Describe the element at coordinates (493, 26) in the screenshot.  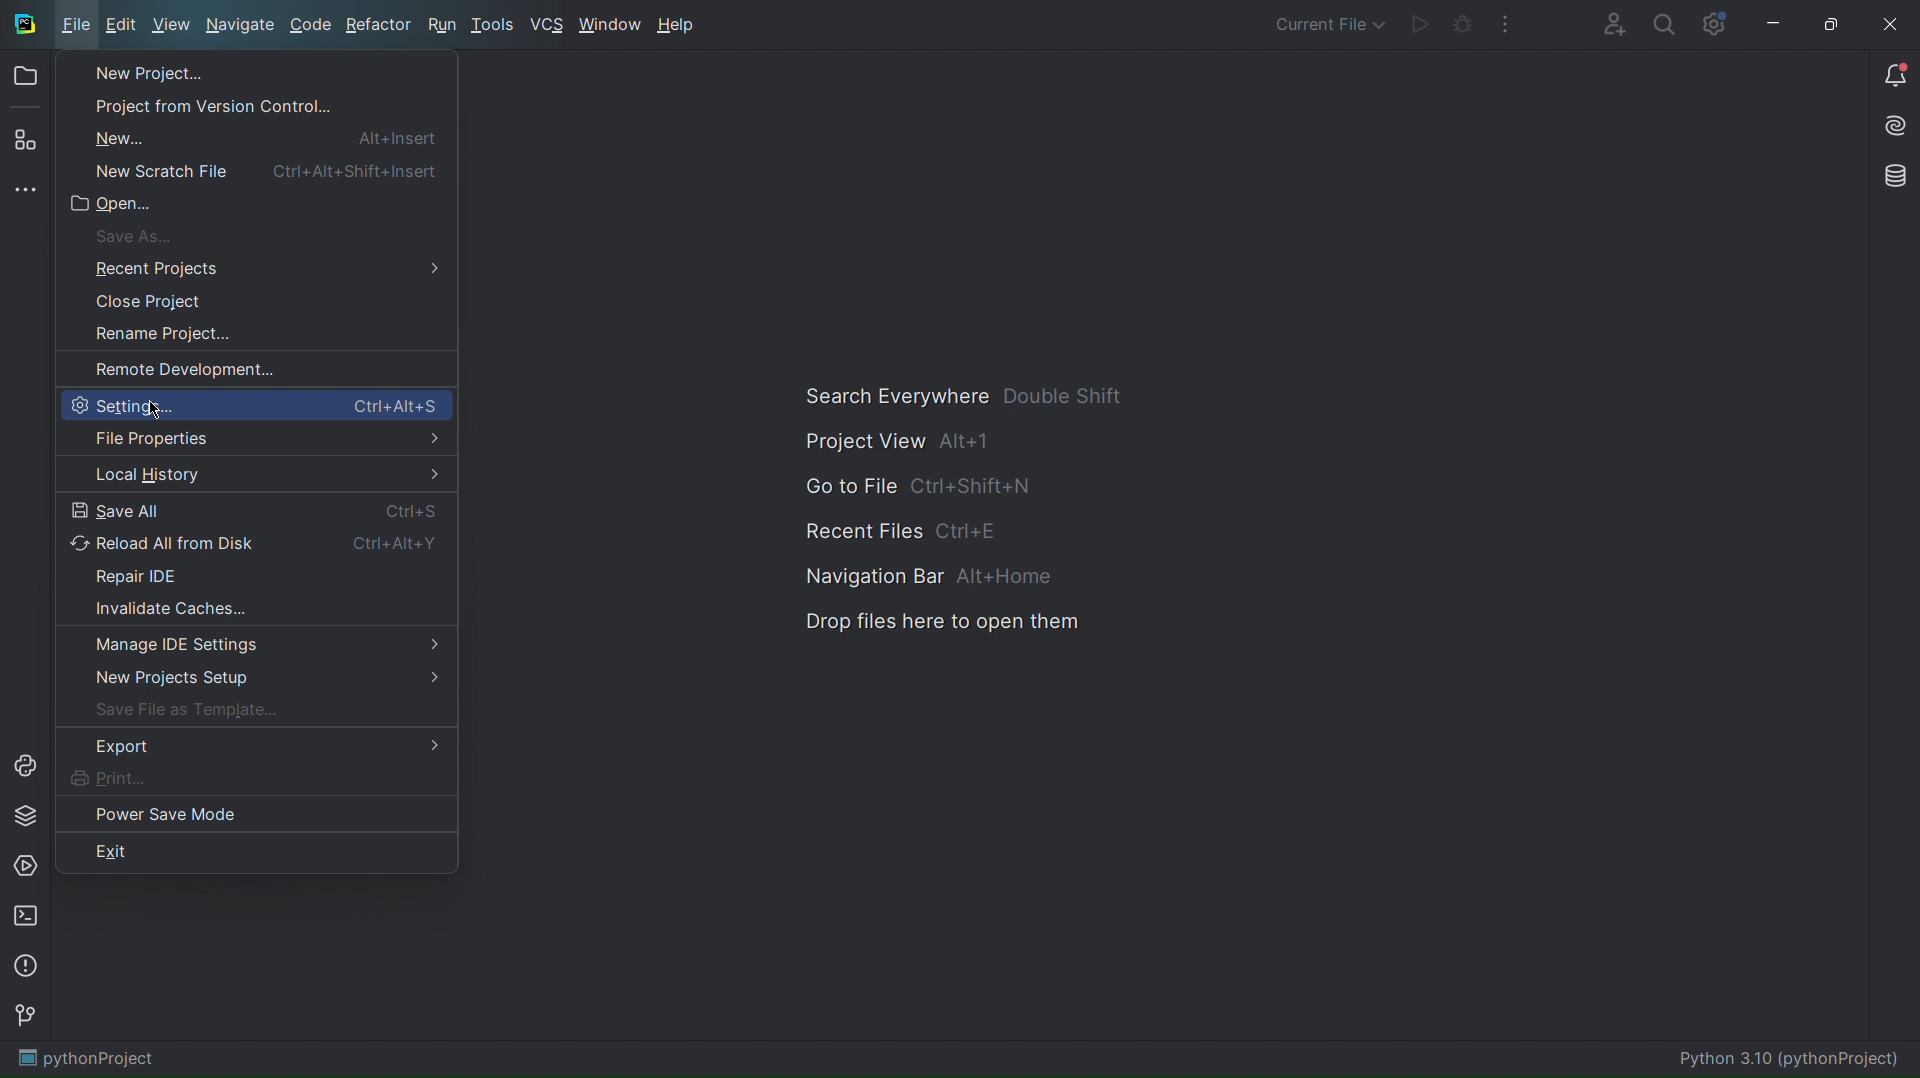
I see `Tools` at that location.